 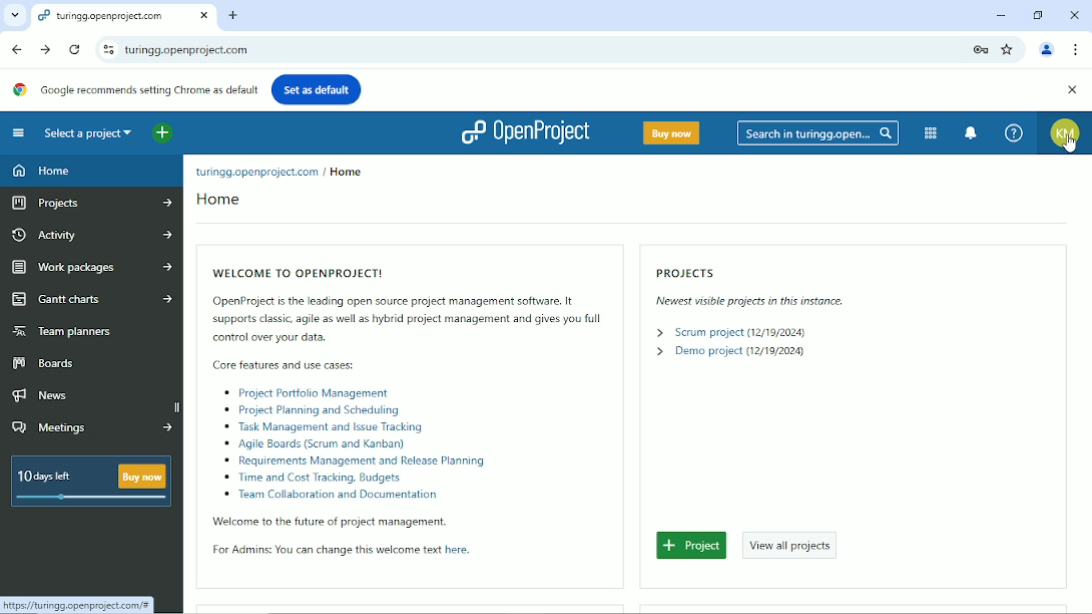 What do you see at coordinates (929, 132) in the screenshot?
I see `Modules` at bounding box center [929, 132].